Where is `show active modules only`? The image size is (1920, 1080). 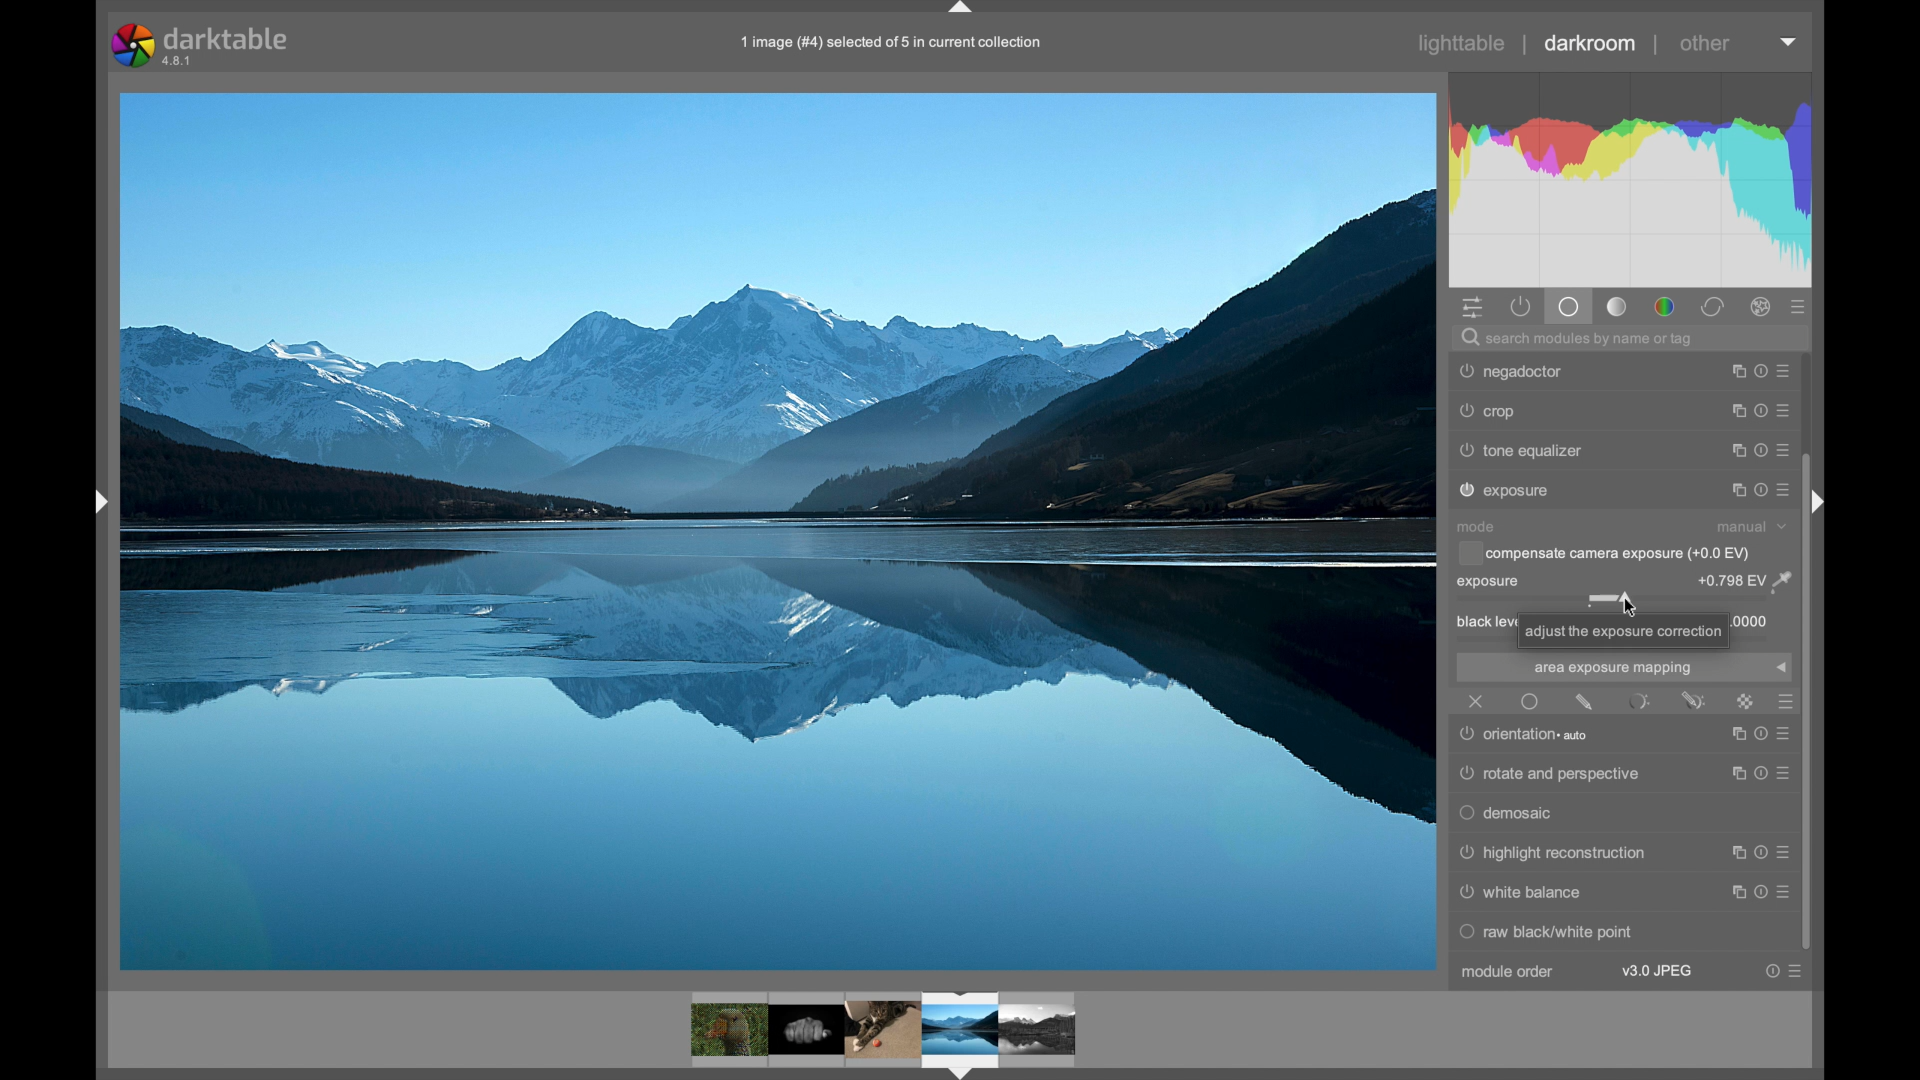 show active modules only is located at coordinates (1521, 307).